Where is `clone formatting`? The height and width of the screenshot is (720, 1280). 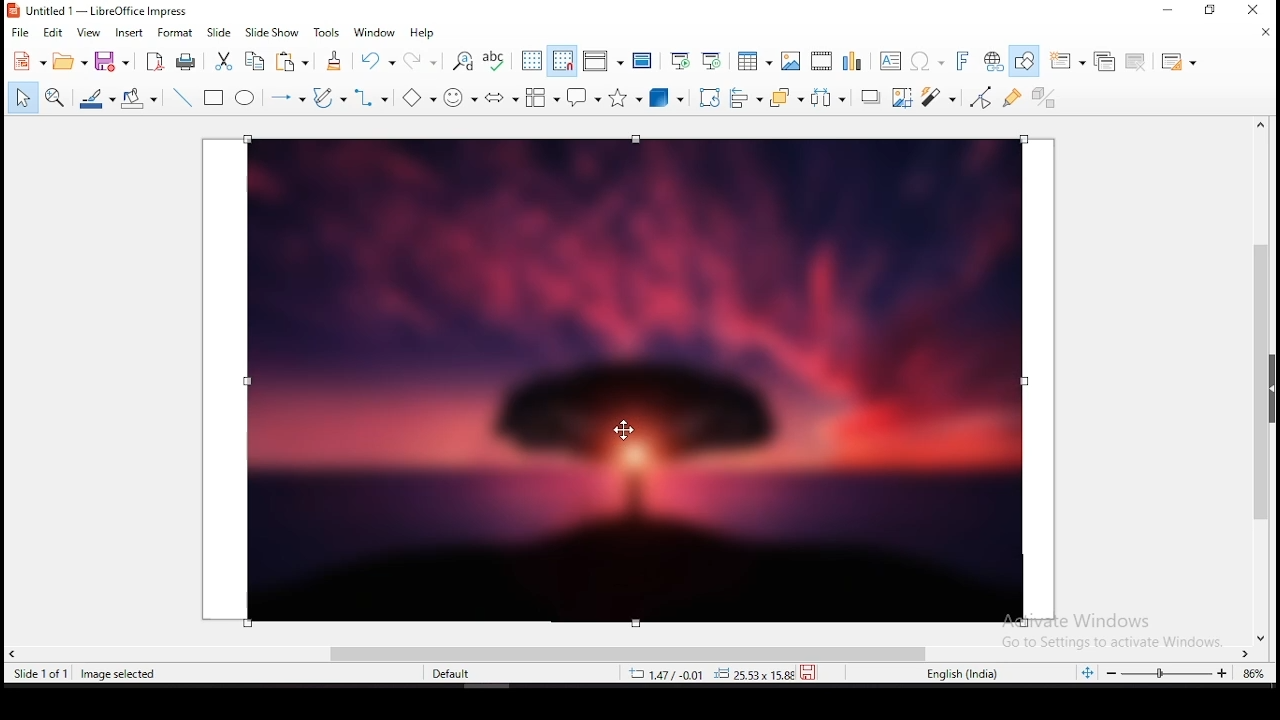
clone formatting is located at coordinates (334, 60).